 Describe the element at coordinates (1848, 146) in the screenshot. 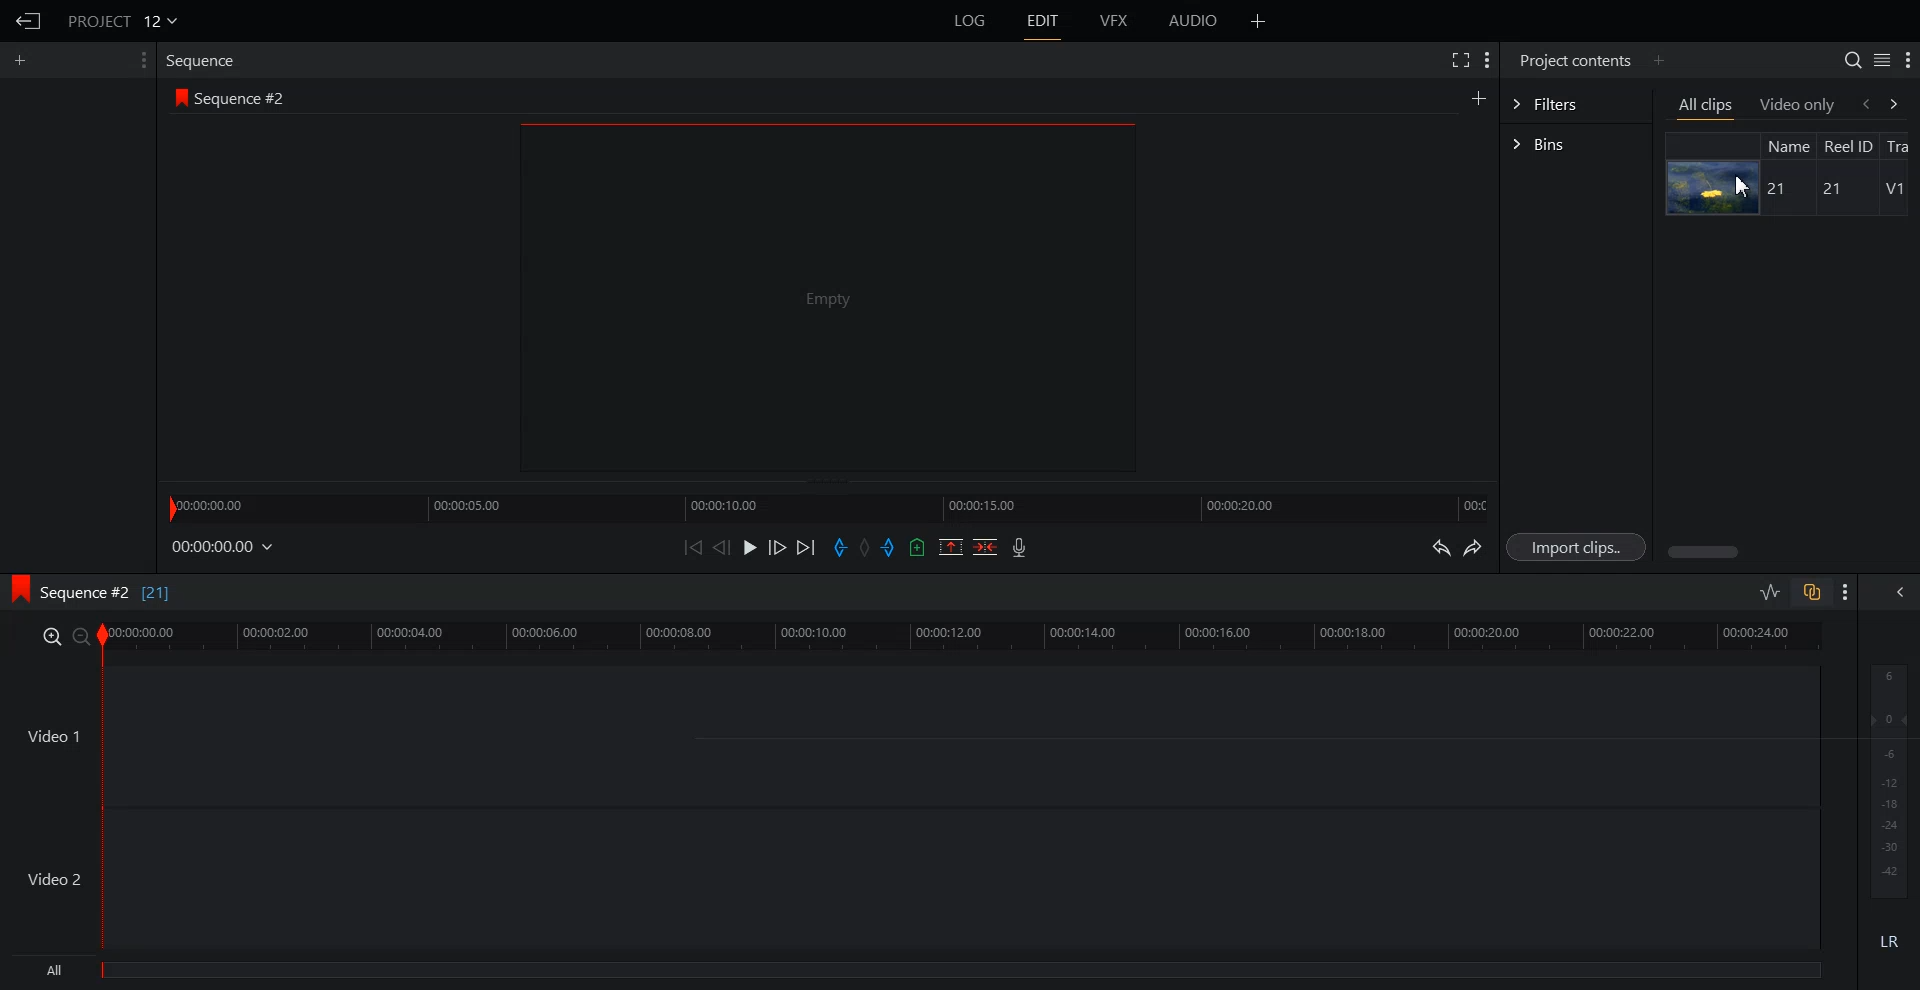

I see `Reel ID` at that location.